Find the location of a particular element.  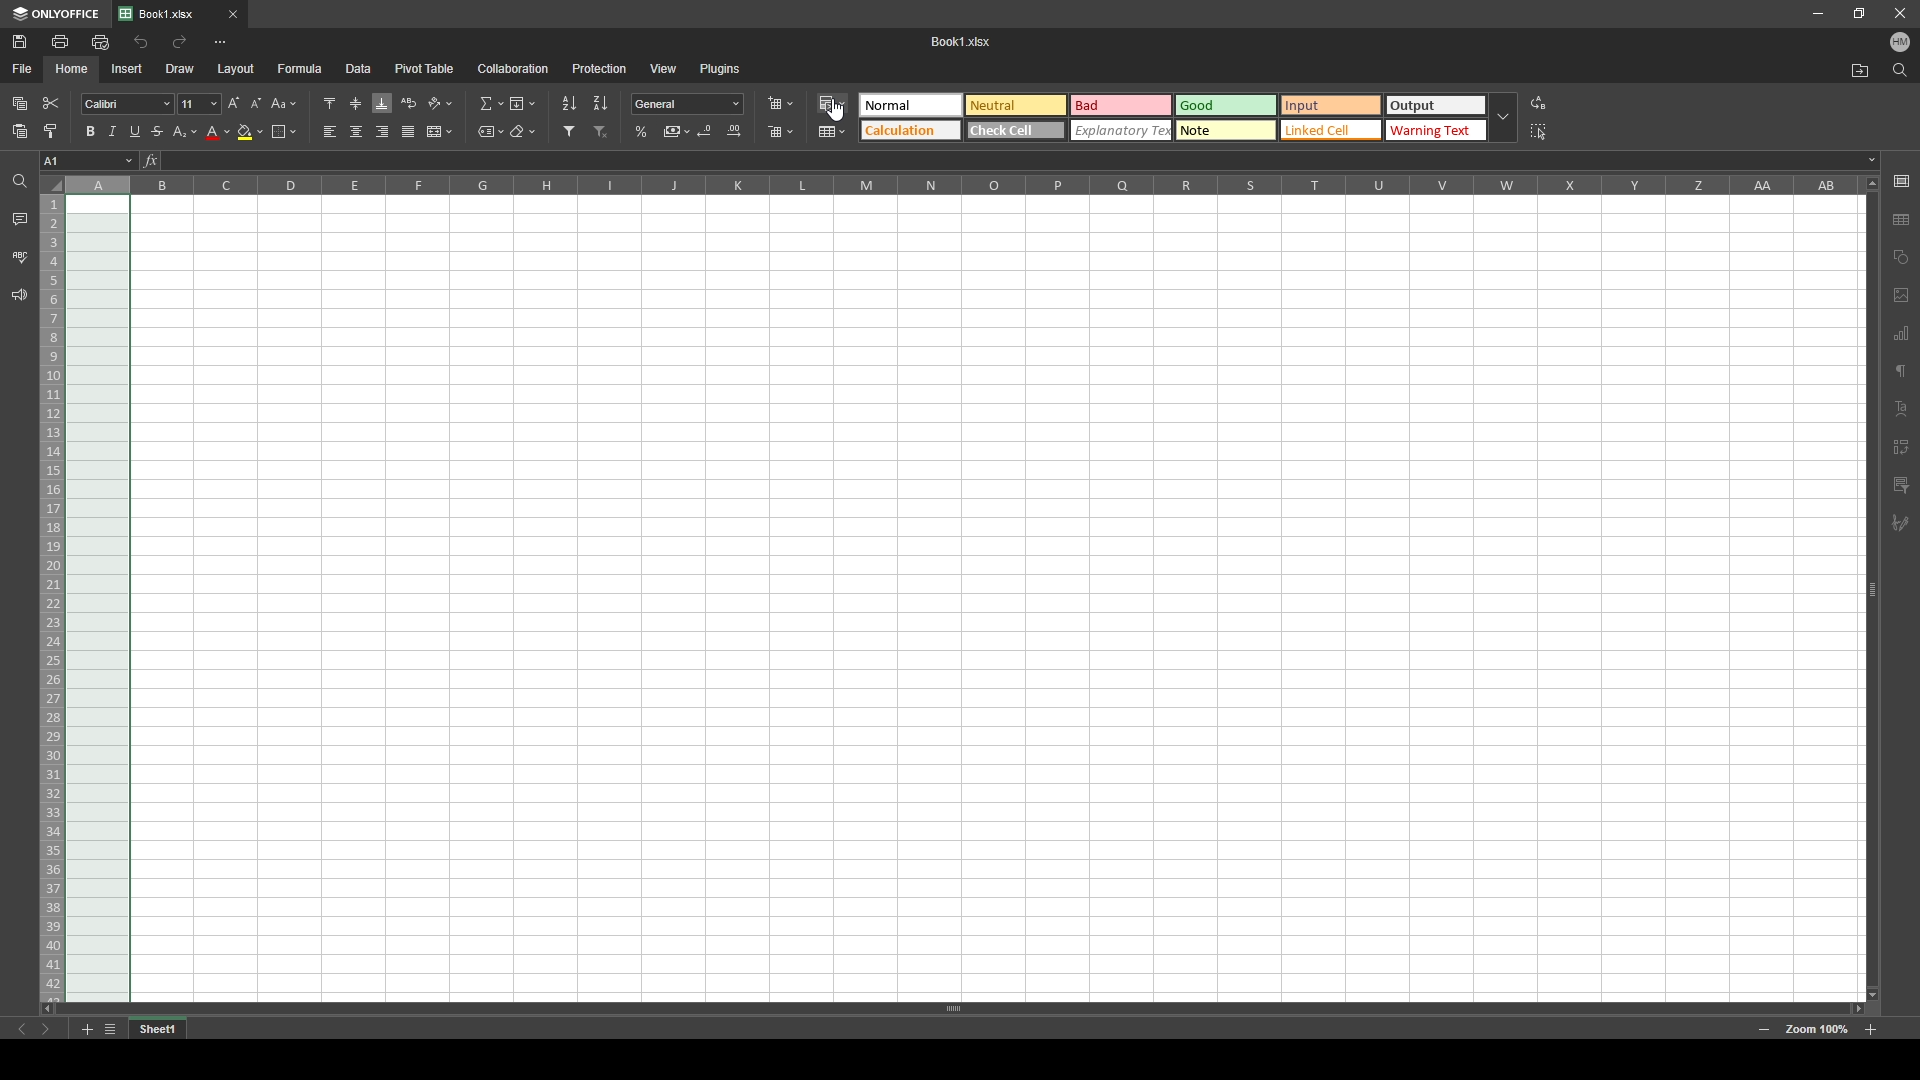

select all cells is located at coordinates (51, 183).